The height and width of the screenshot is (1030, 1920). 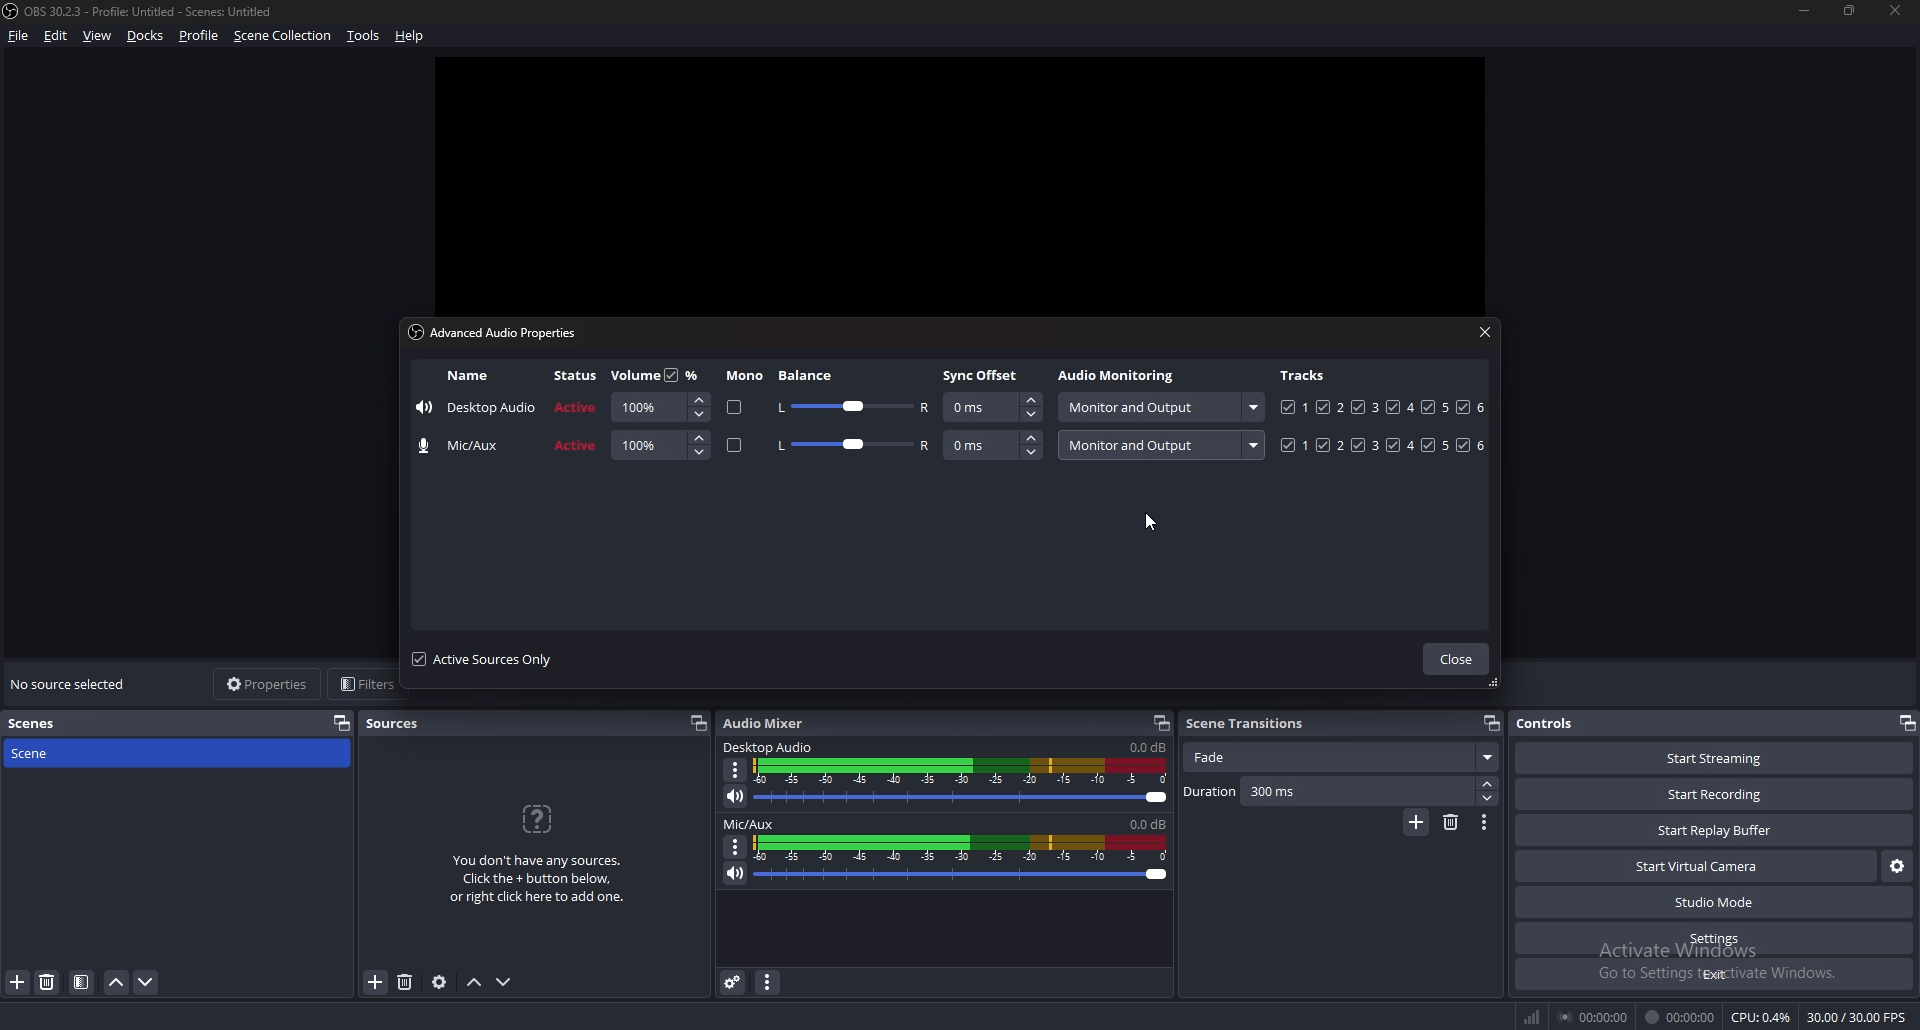 What do you see at coordinates (441, 981) in the screenshot?
I see `source properties` at bounding box center [441, 981].